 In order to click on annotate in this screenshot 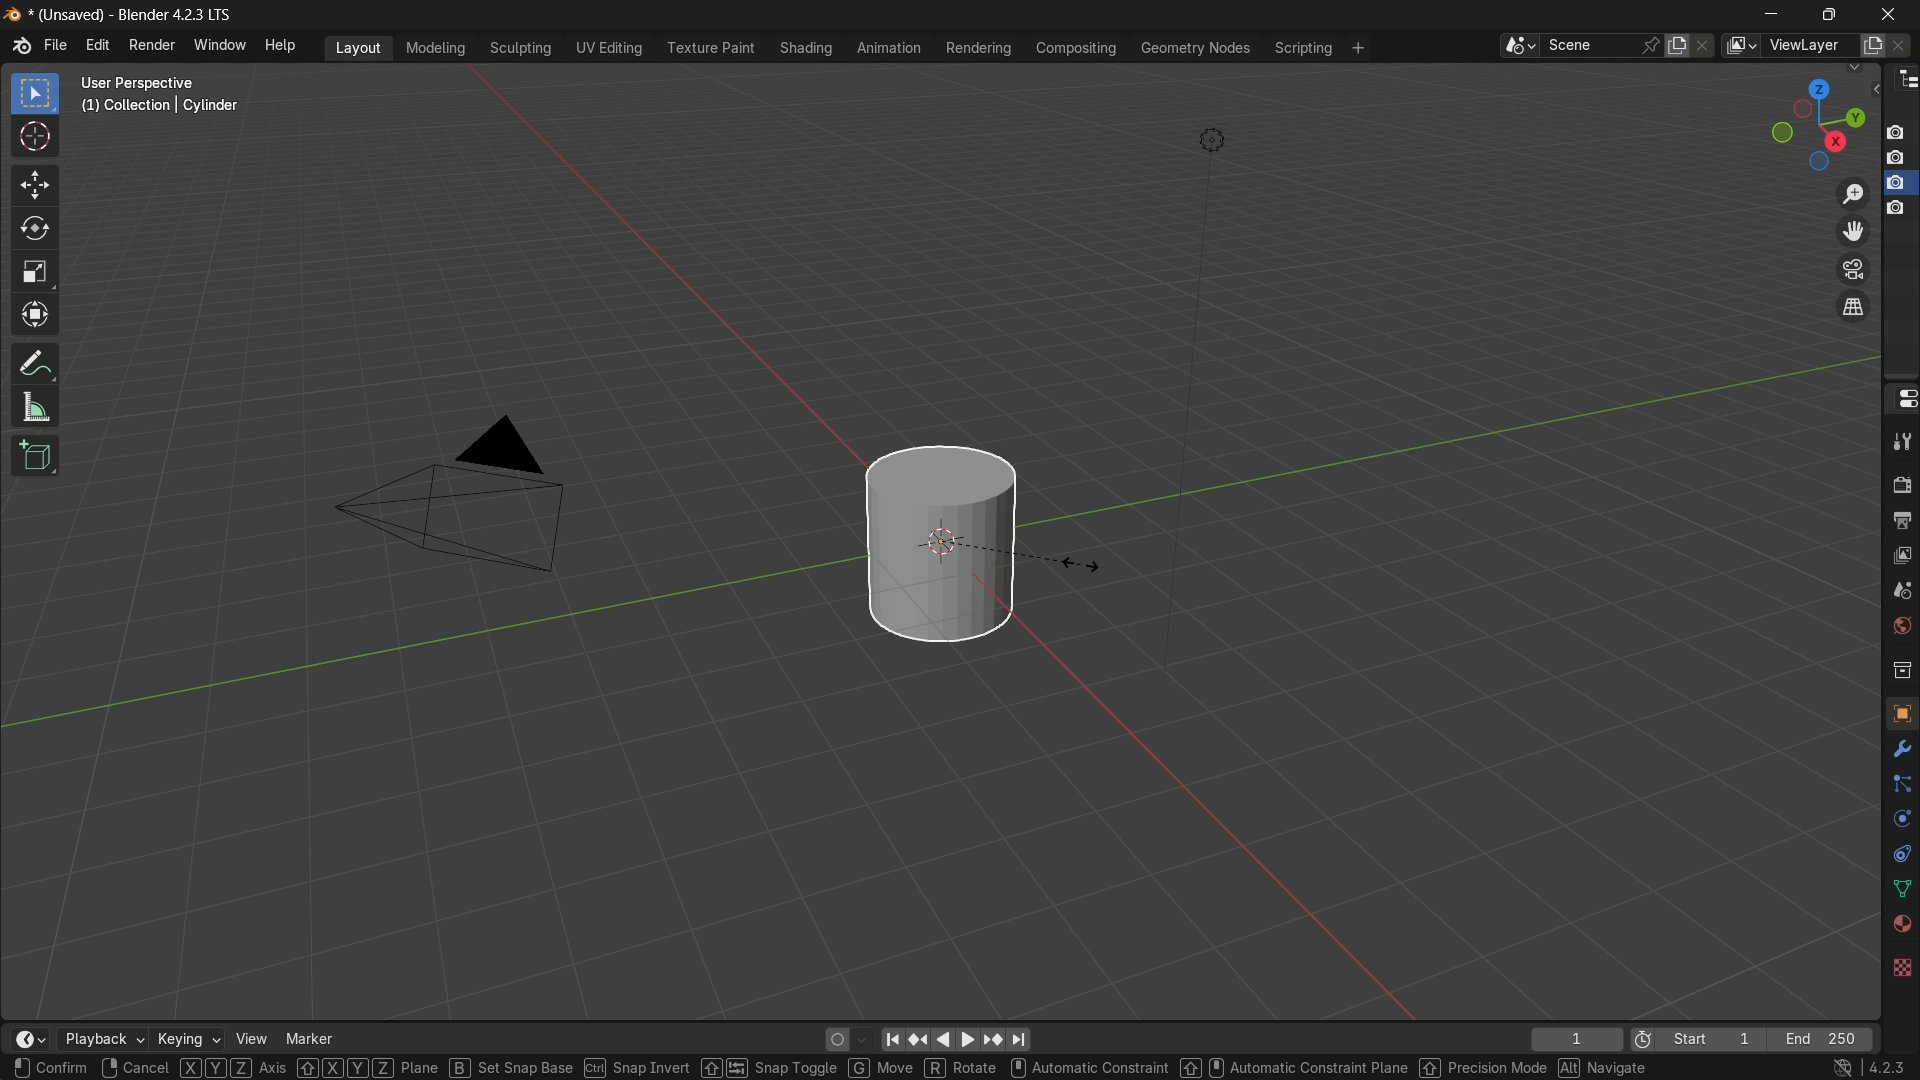, I will do `click(34, 365)`.